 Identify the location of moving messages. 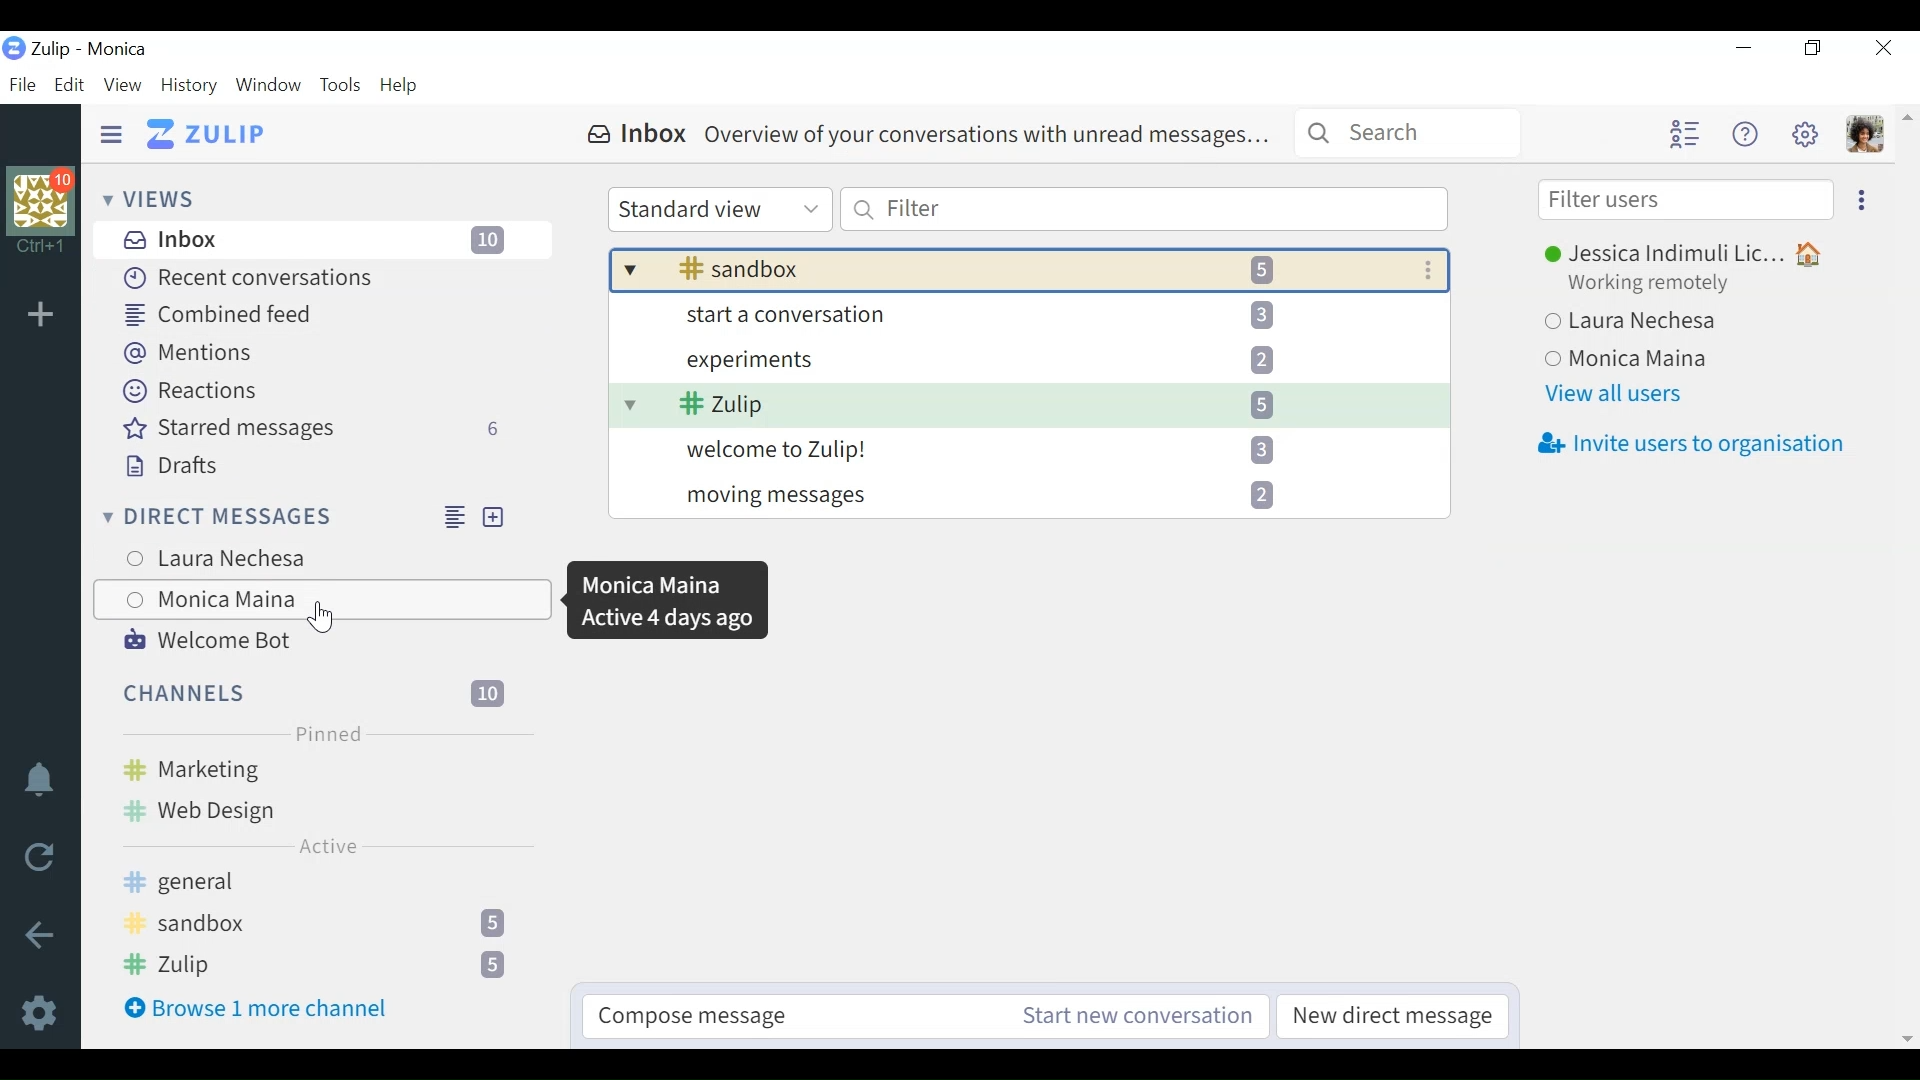
(1030, 499).